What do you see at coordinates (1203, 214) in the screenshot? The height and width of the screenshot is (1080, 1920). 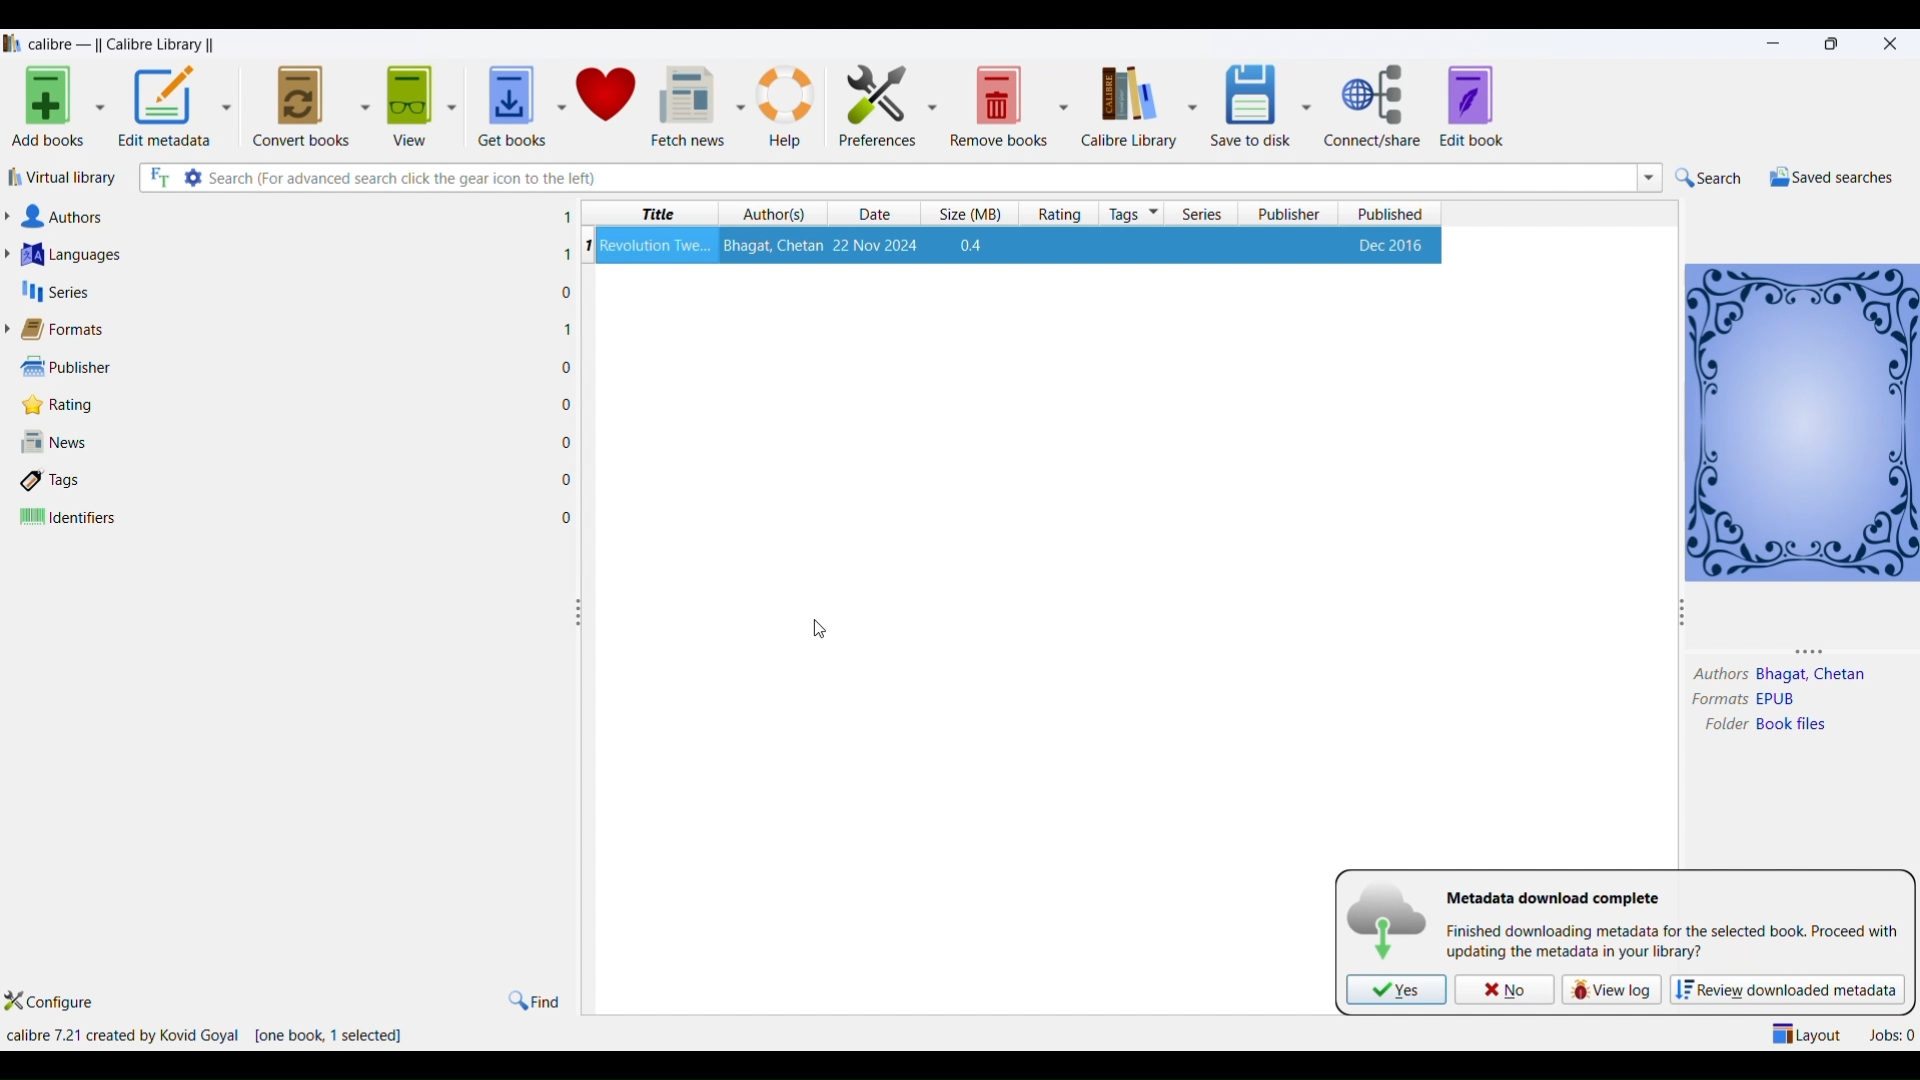 I see `series` at bounding box center [1203, 214].